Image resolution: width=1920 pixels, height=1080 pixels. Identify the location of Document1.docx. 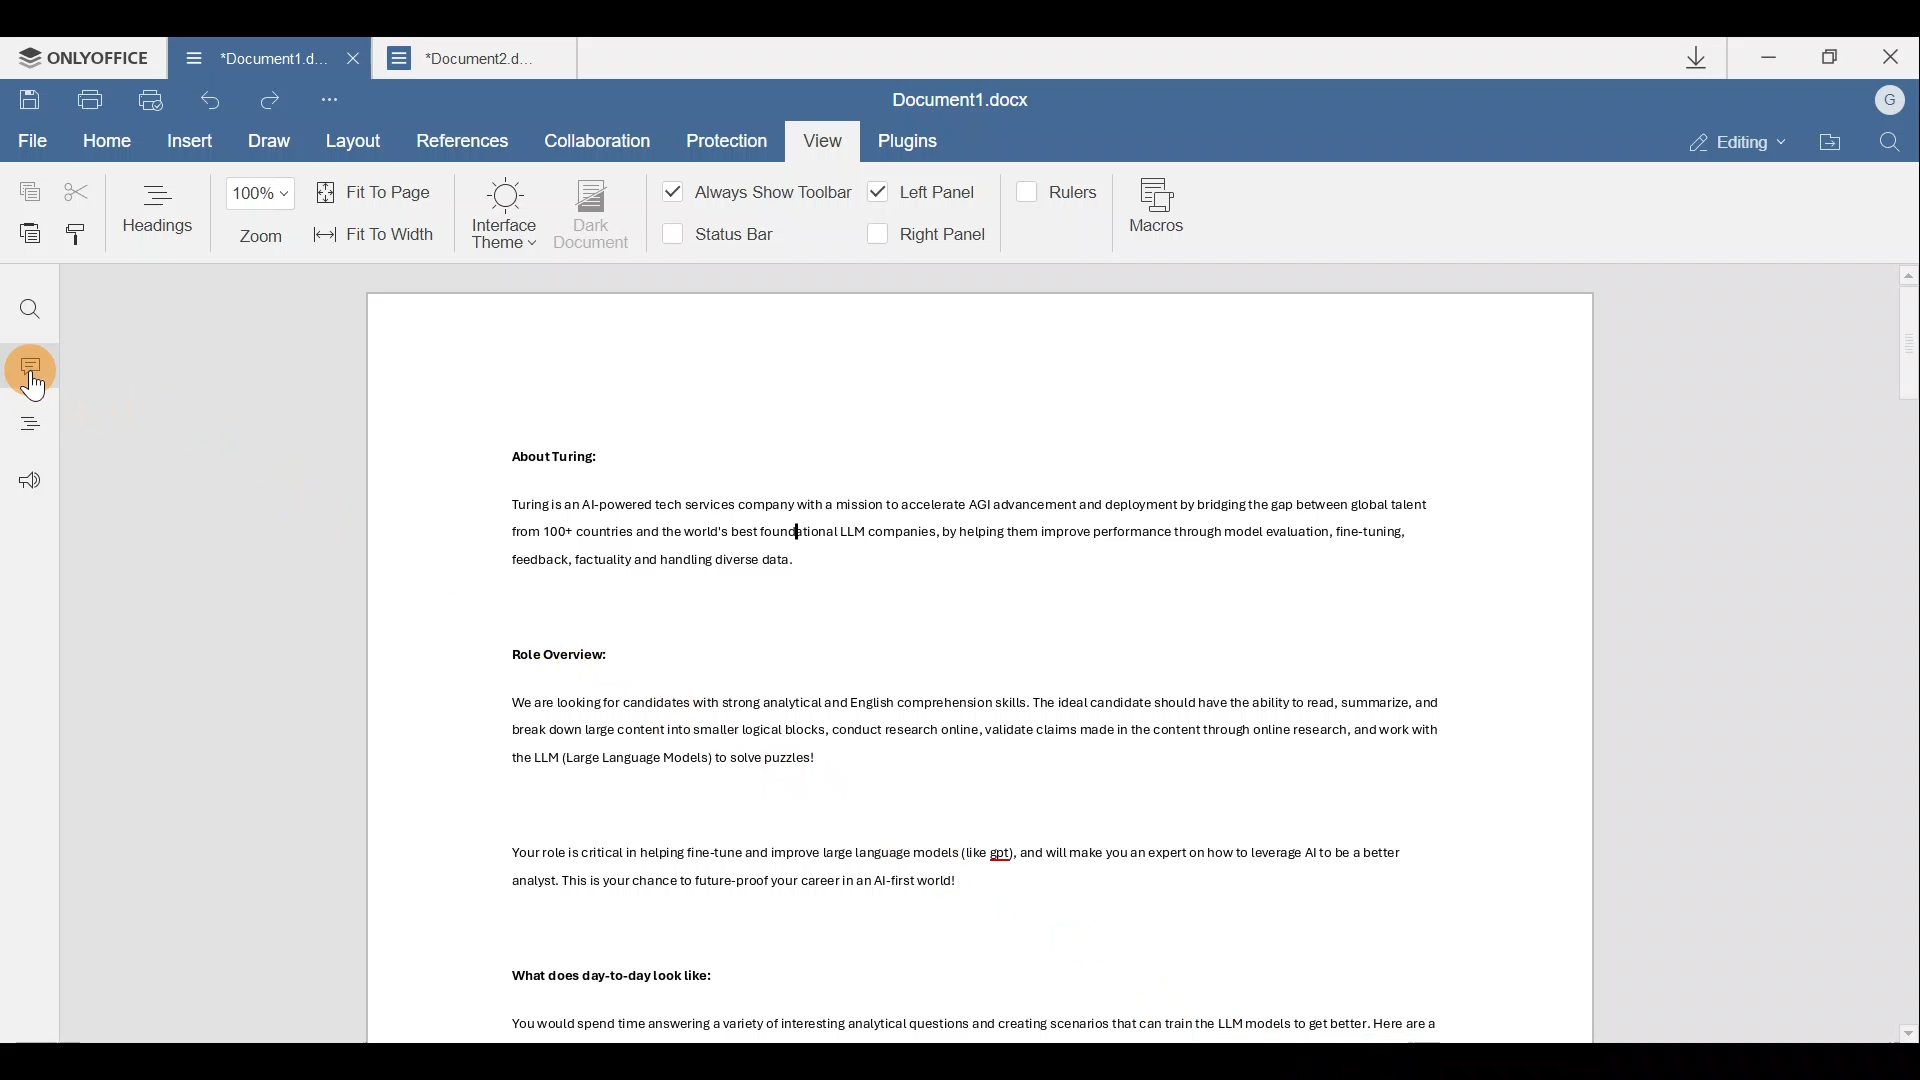
(967, 103).